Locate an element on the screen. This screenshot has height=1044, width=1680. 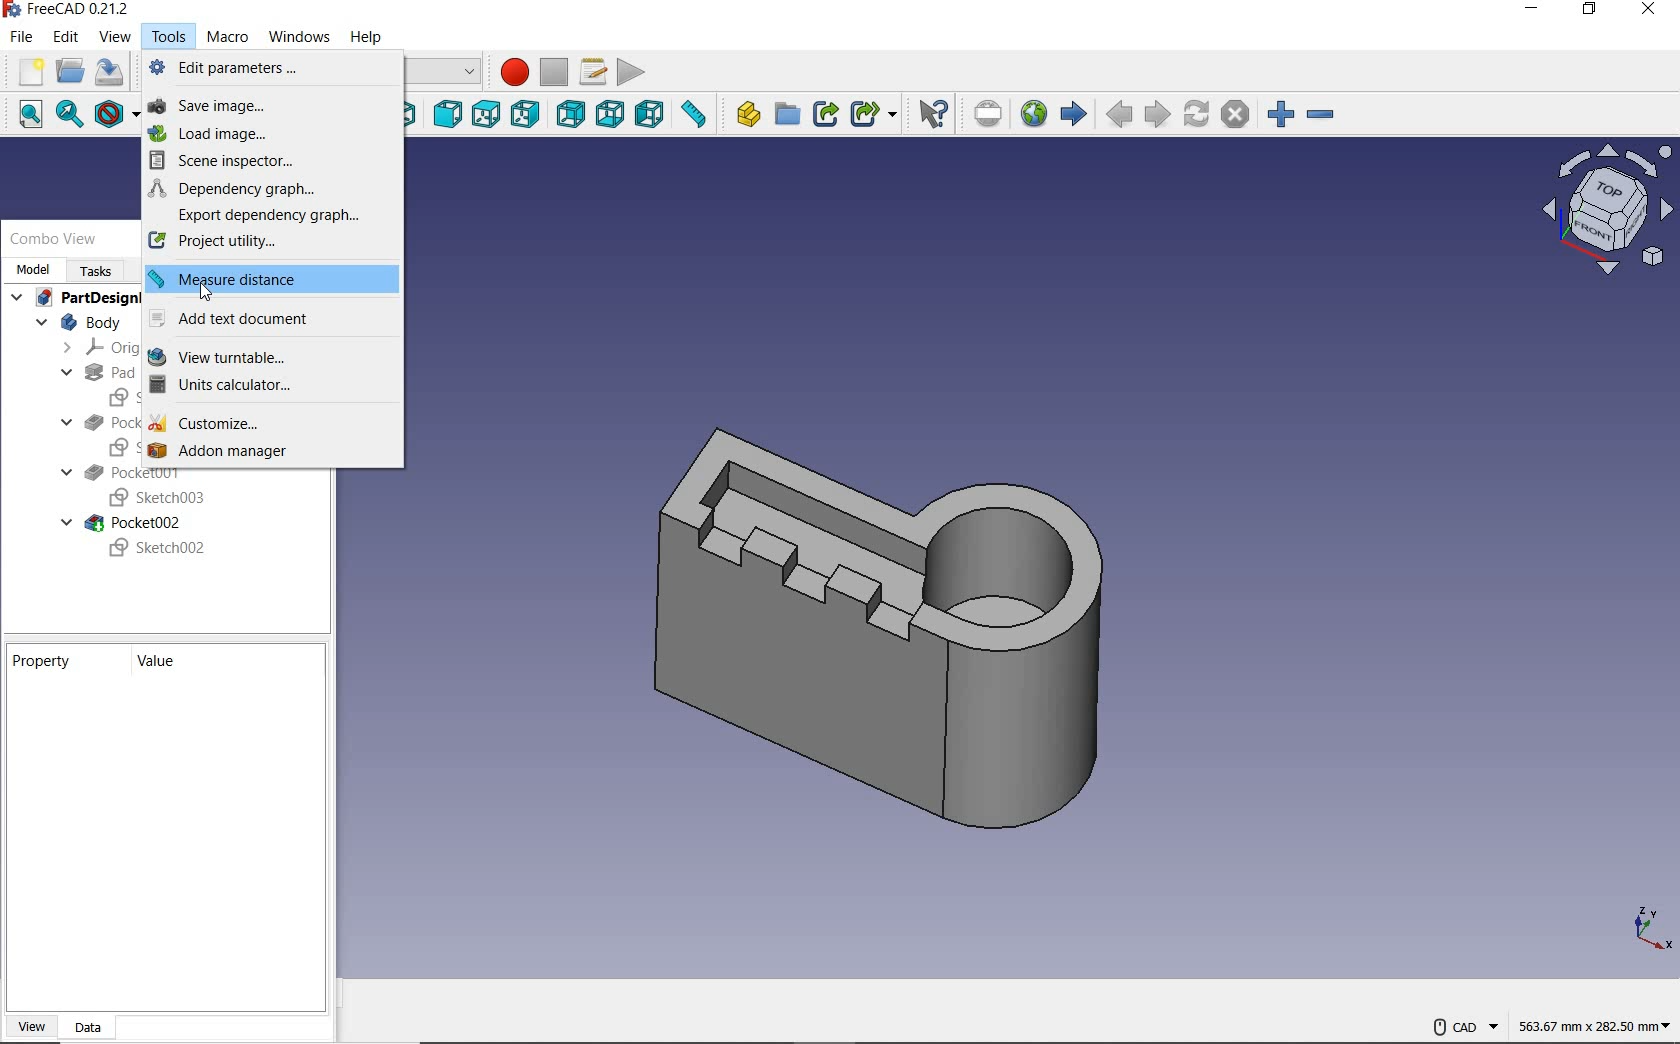
LOAD IMAGE is located at coordinates (266, 133).